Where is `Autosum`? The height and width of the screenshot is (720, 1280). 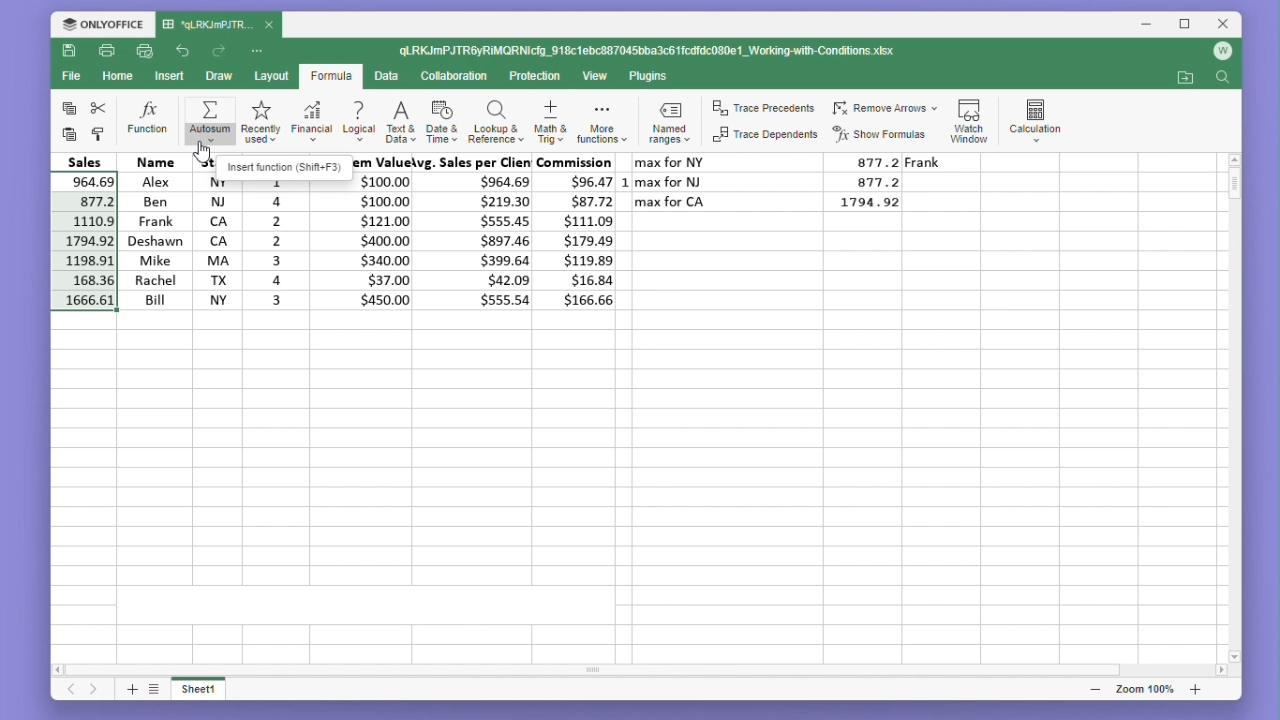
Autosum is located at coordinates (208, 121).